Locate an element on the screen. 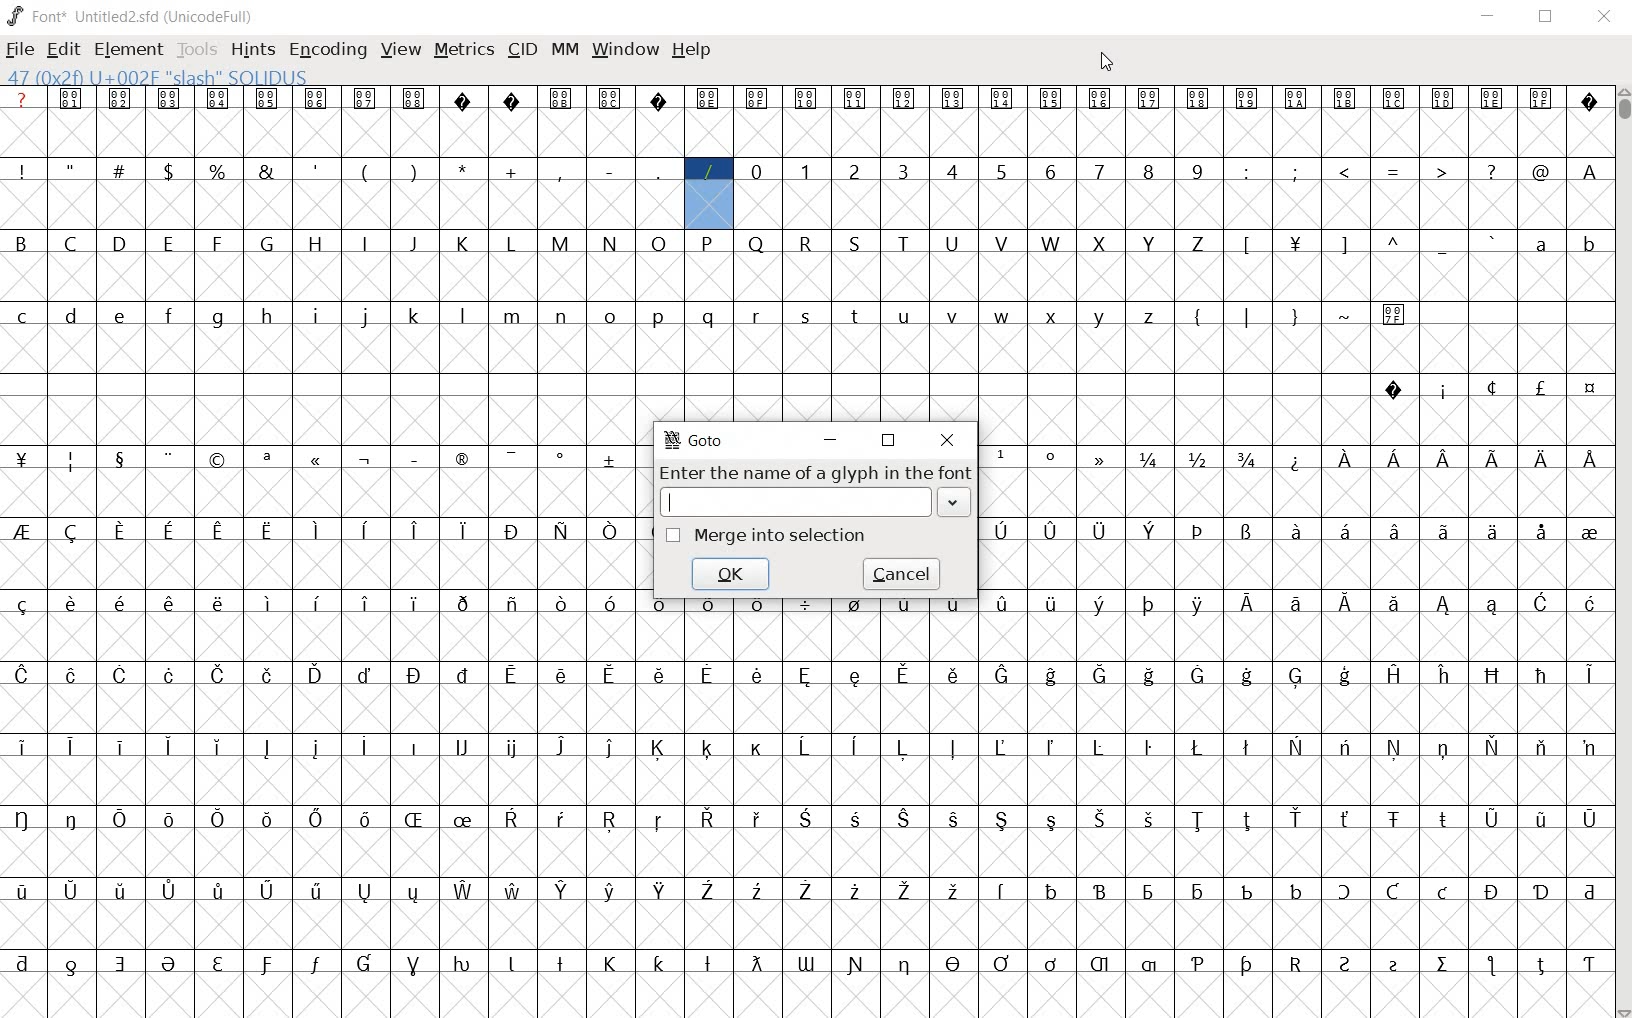 The width and height of the screenshot is (1632, 1018). ok is located at coordinates (729, 574).